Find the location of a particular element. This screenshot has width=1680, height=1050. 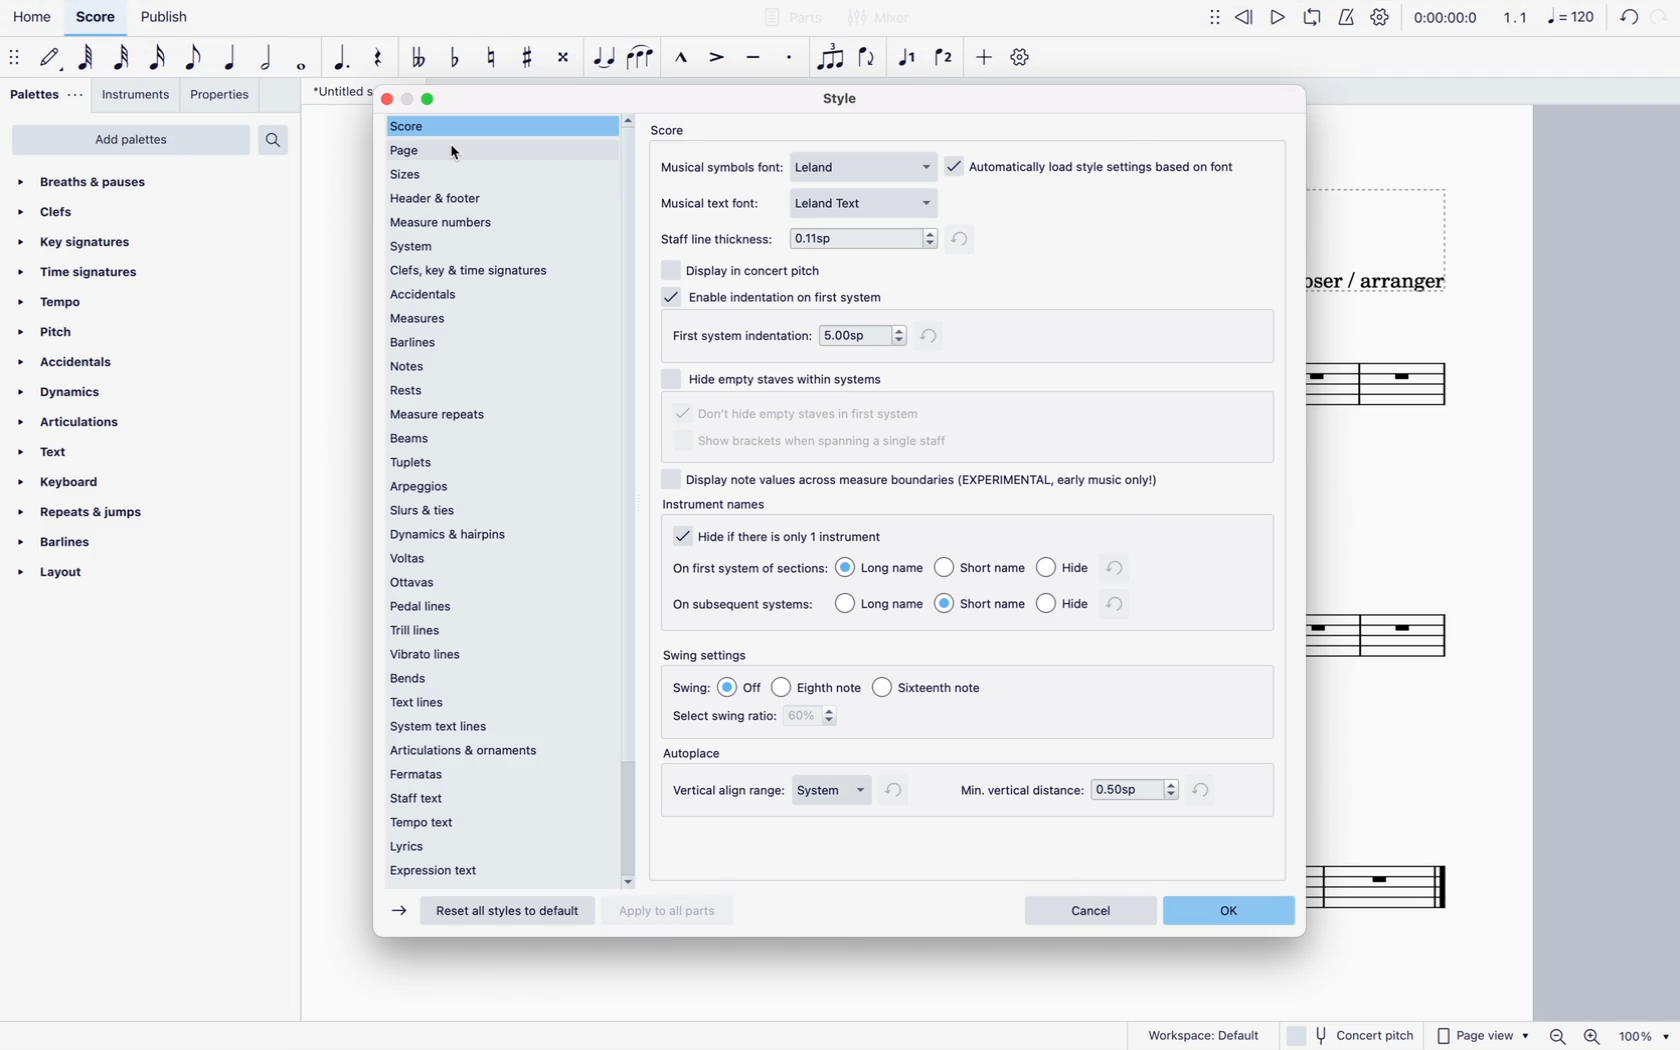

toggle flat is located at coordinates (454, 59).